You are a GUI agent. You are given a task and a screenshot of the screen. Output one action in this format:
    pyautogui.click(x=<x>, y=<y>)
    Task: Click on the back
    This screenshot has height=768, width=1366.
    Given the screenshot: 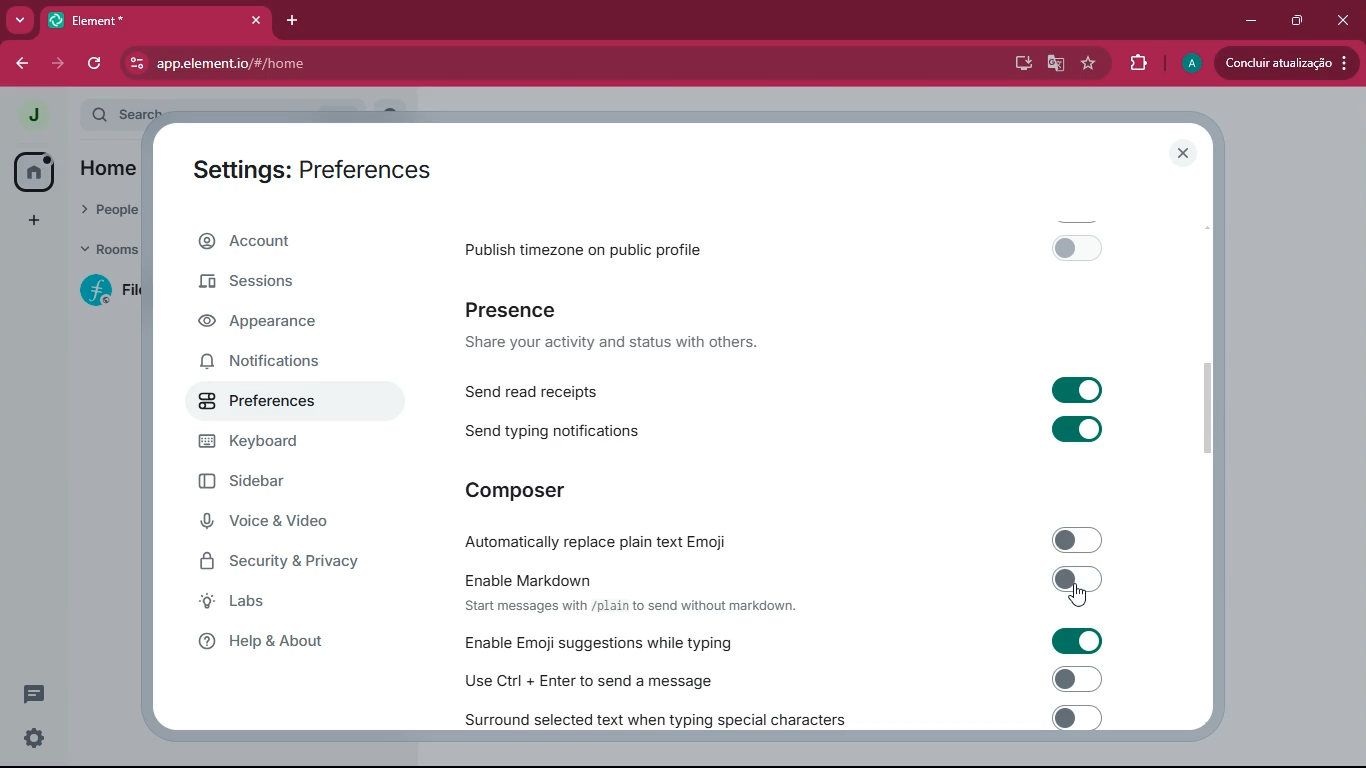 What is the action you would take?
    pyautogui.click(x=18, y=64)
    